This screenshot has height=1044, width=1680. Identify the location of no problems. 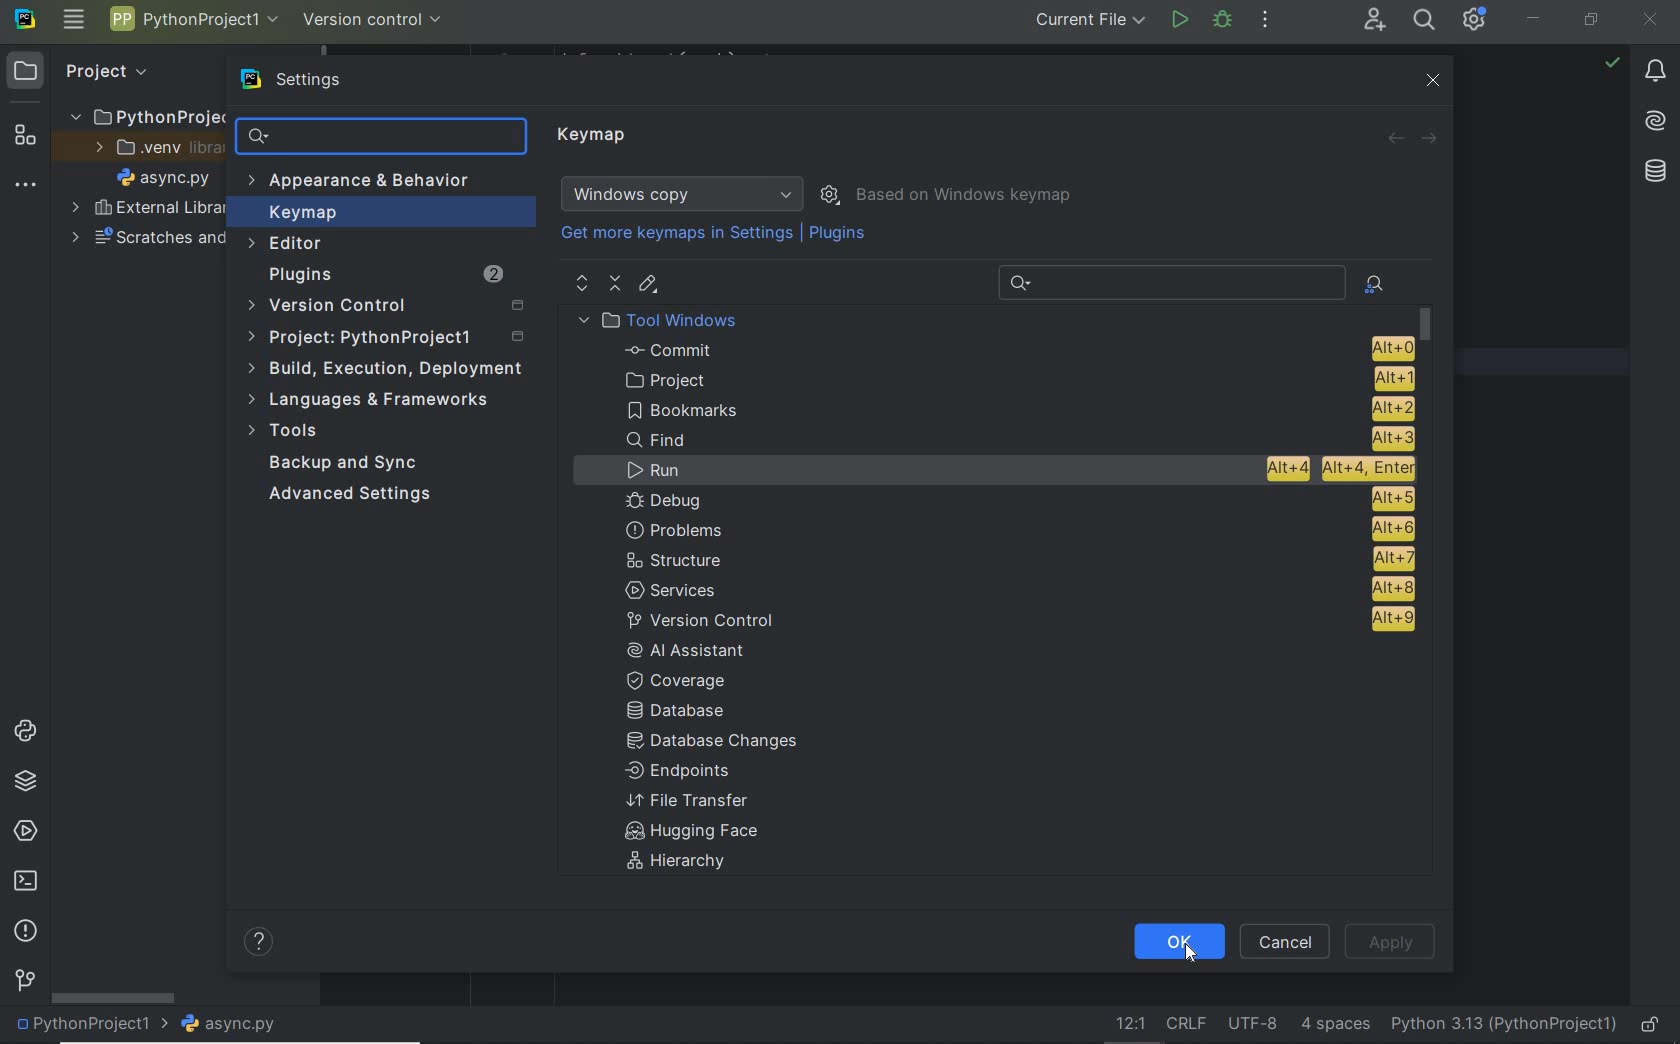
(1612, 62).